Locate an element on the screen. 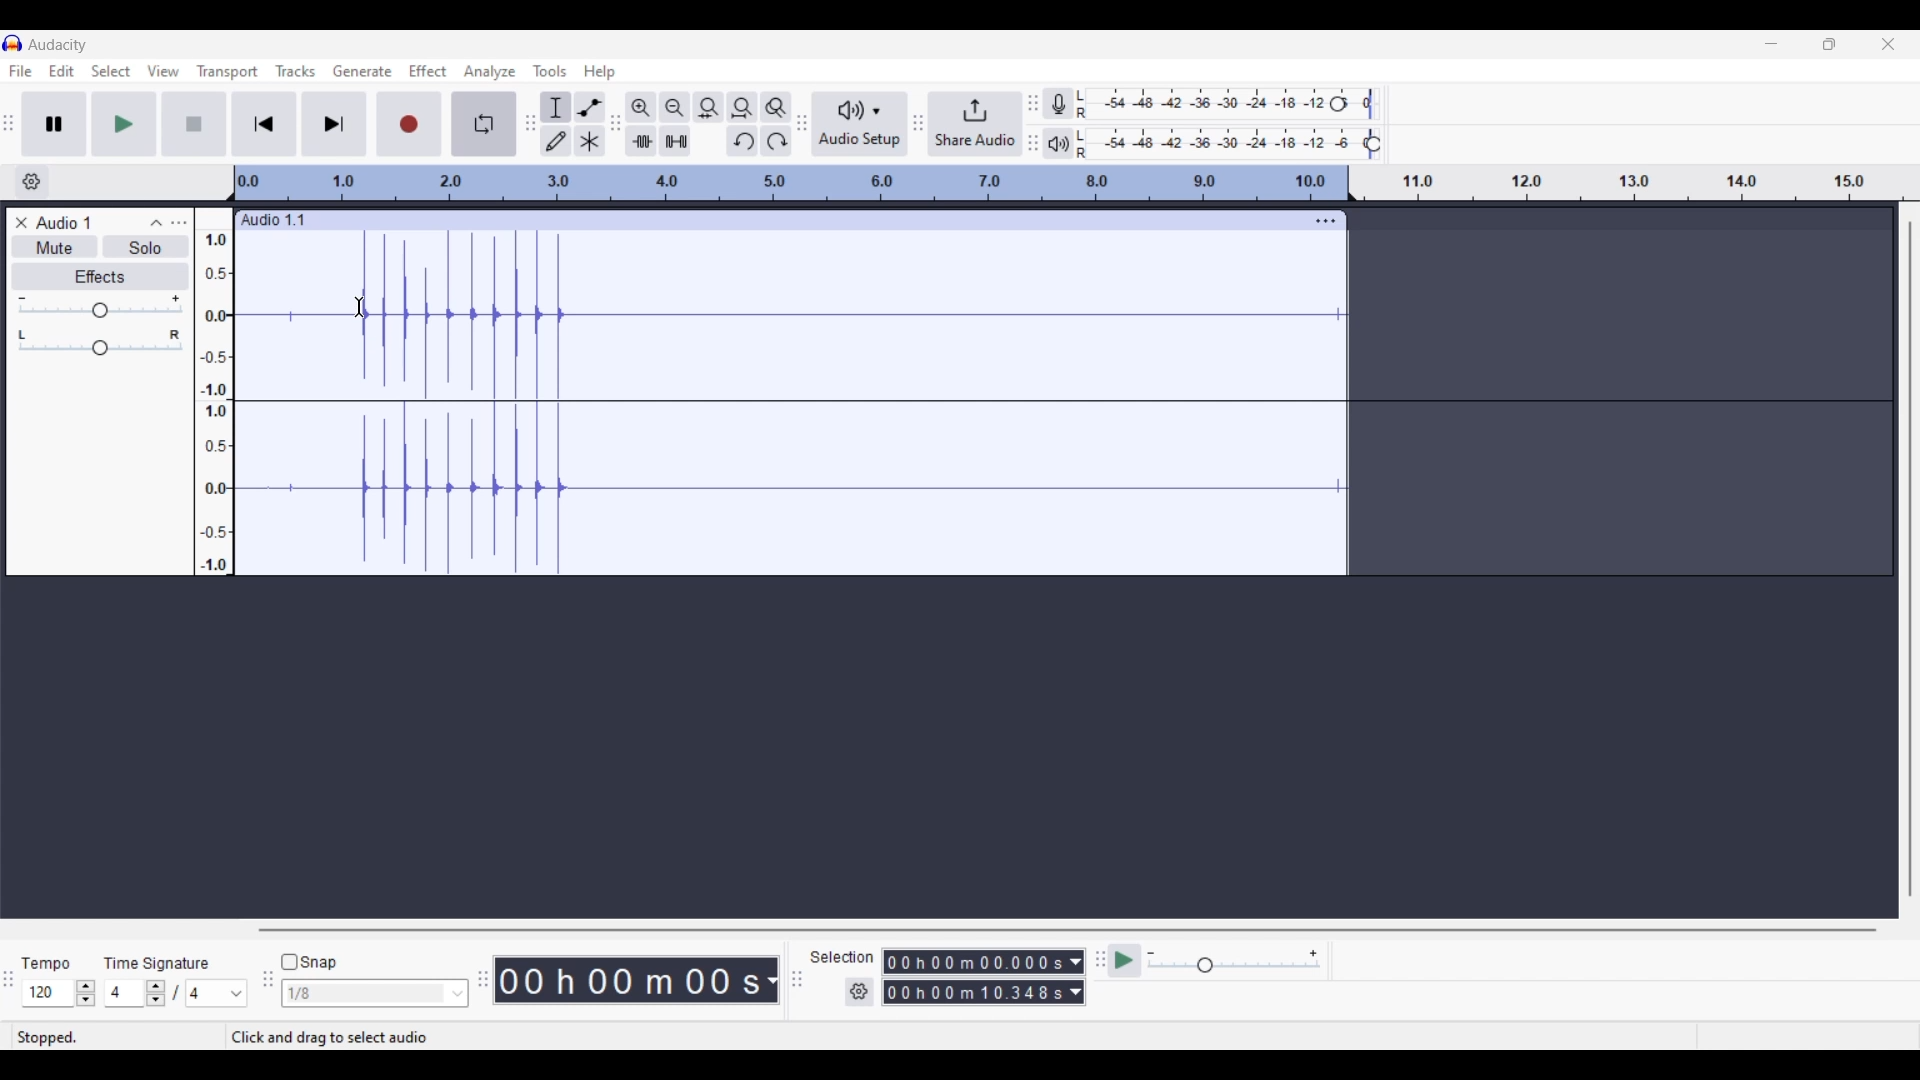 Image resolution: width=1920 pixels, height=1080 pixels. Time signature options is located at coordinates (218, 994).